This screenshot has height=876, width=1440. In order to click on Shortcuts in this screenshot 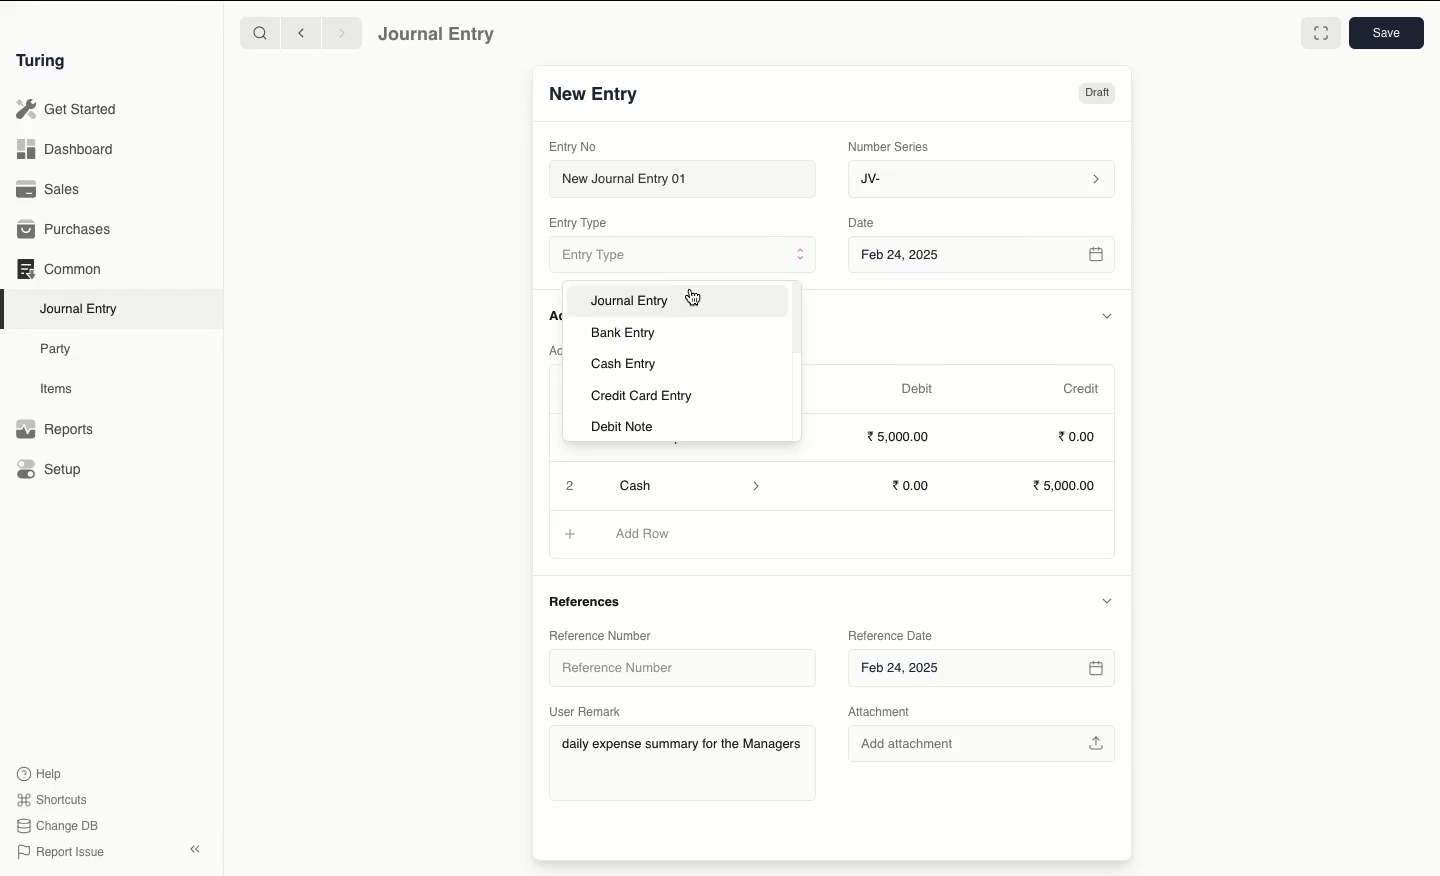, I will do `click(55, 800)`.